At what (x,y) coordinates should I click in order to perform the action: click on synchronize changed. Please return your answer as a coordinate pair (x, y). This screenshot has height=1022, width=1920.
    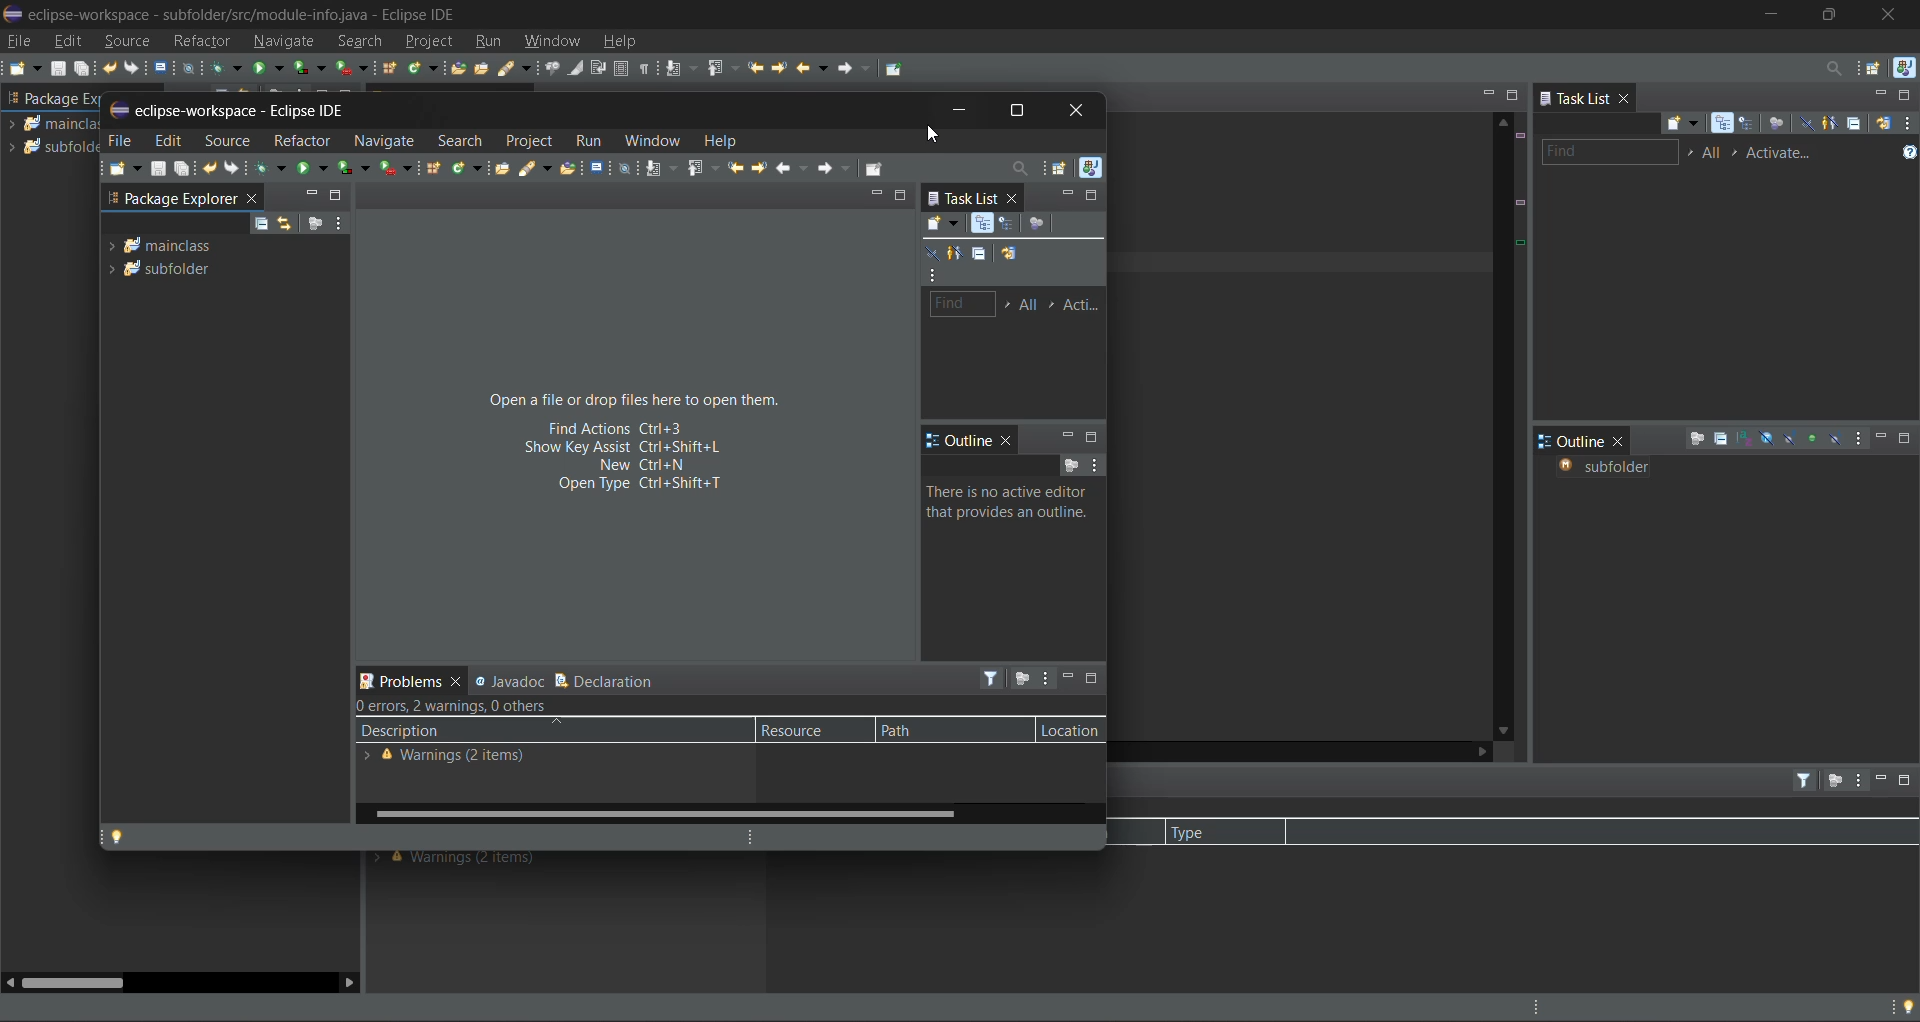
    Looking at the image, I should click on (1883, 125).